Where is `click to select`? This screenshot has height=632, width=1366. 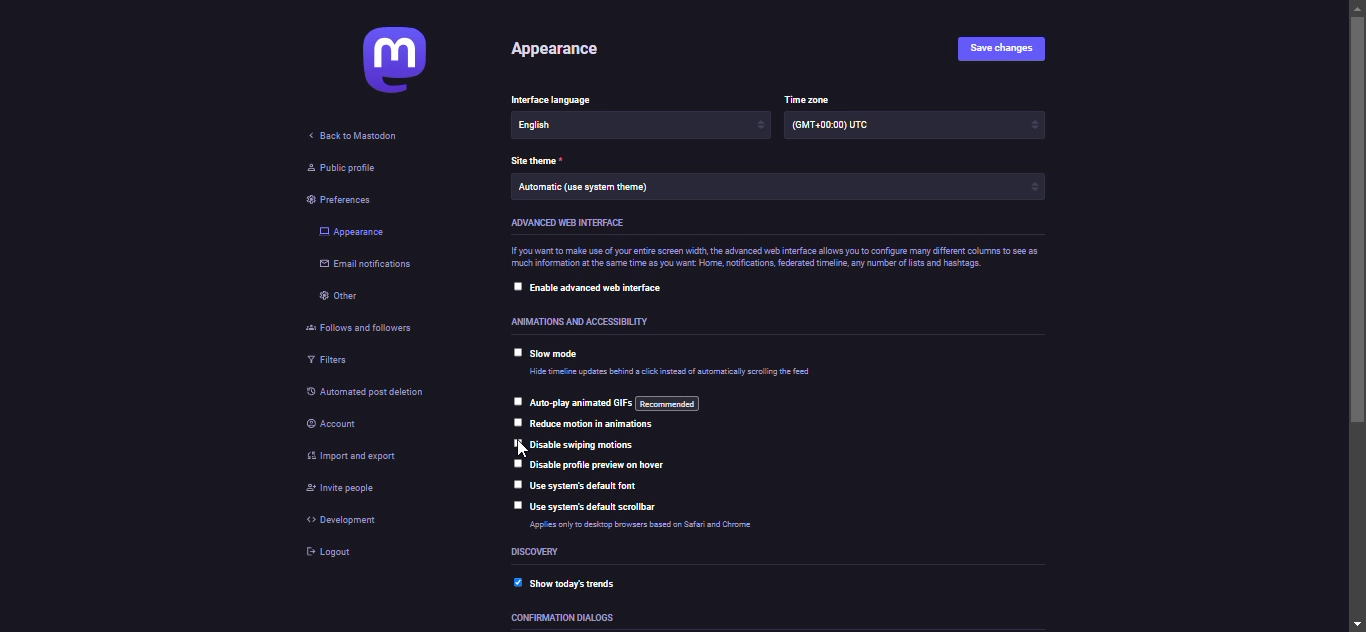 click to select is located at coordinates (514, 461).